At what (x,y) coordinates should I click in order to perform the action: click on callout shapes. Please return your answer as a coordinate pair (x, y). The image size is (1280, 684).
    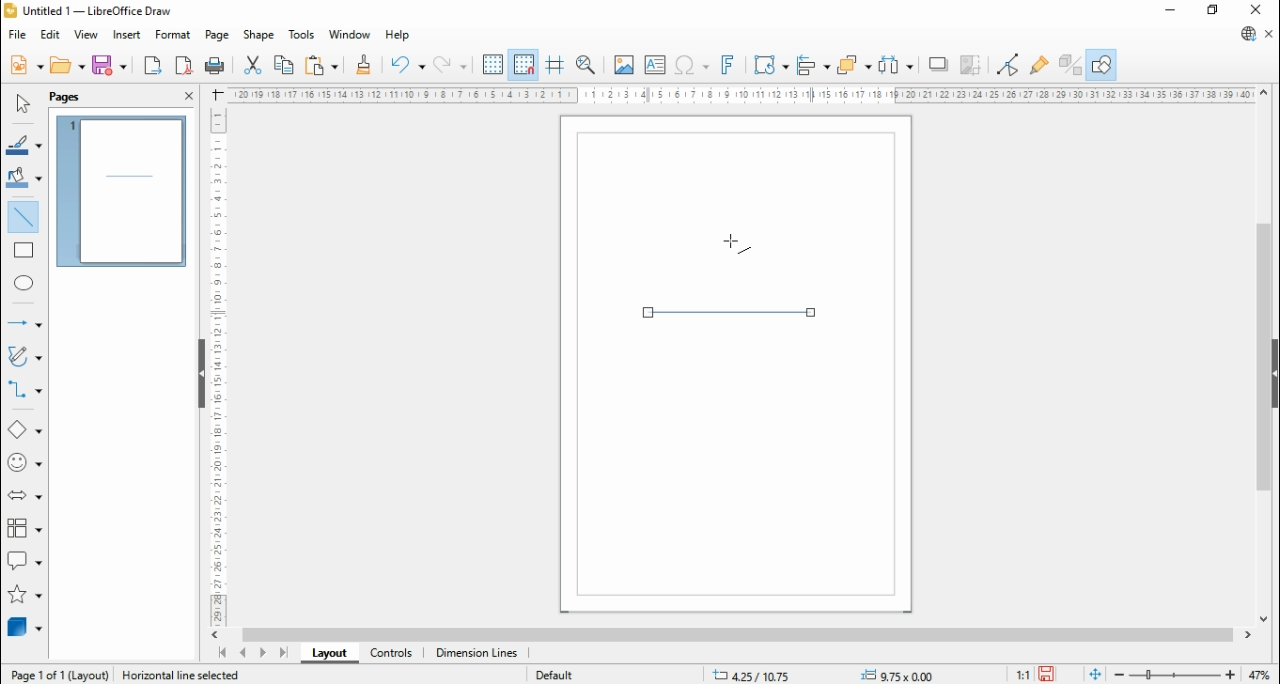
    Looking at the image, I should click on (25, 560).